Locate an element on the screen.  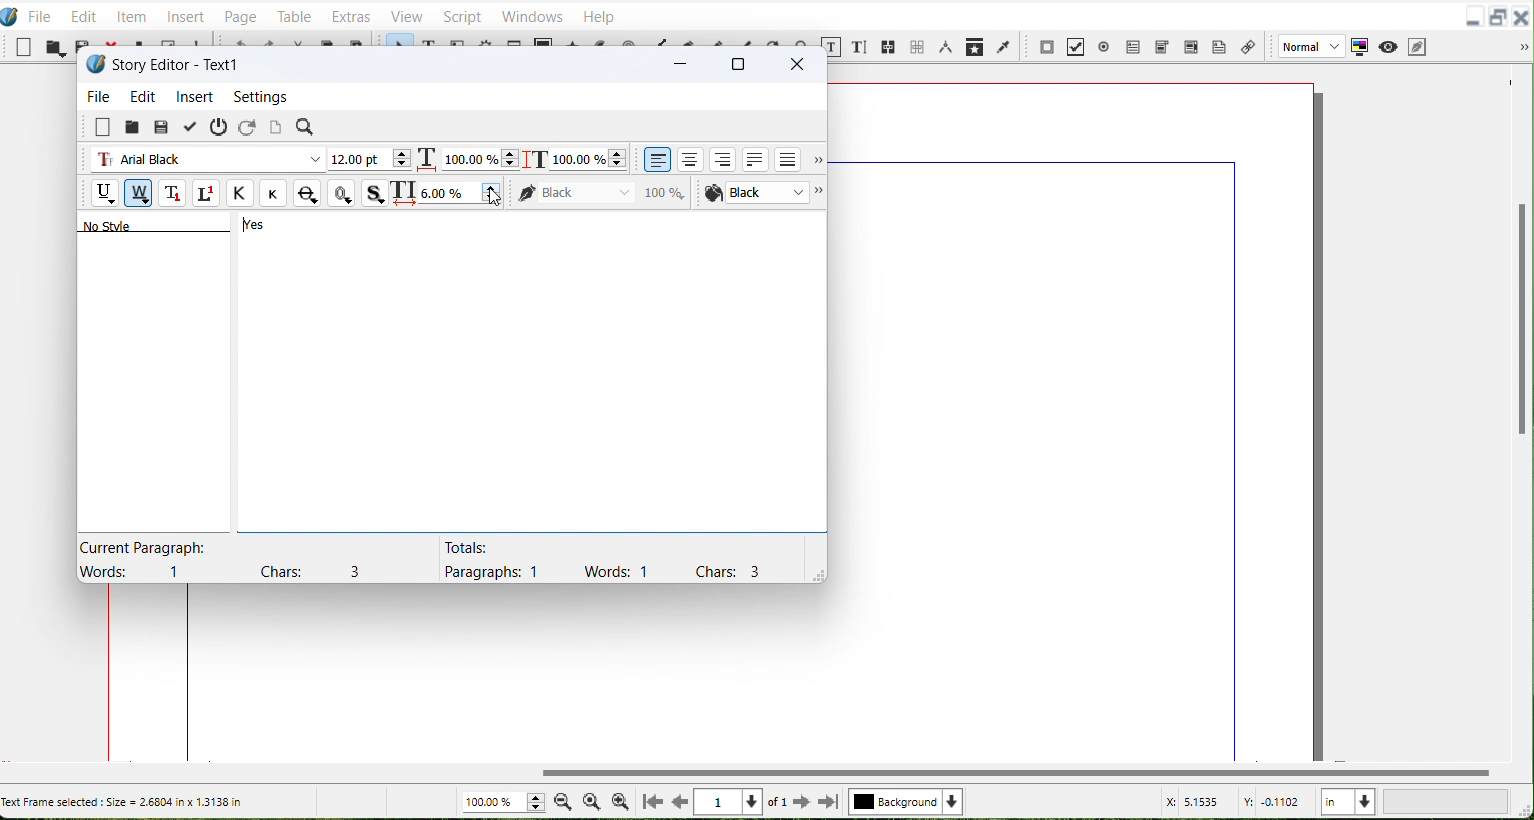
Go to last page is located at coordinates (829, 802).